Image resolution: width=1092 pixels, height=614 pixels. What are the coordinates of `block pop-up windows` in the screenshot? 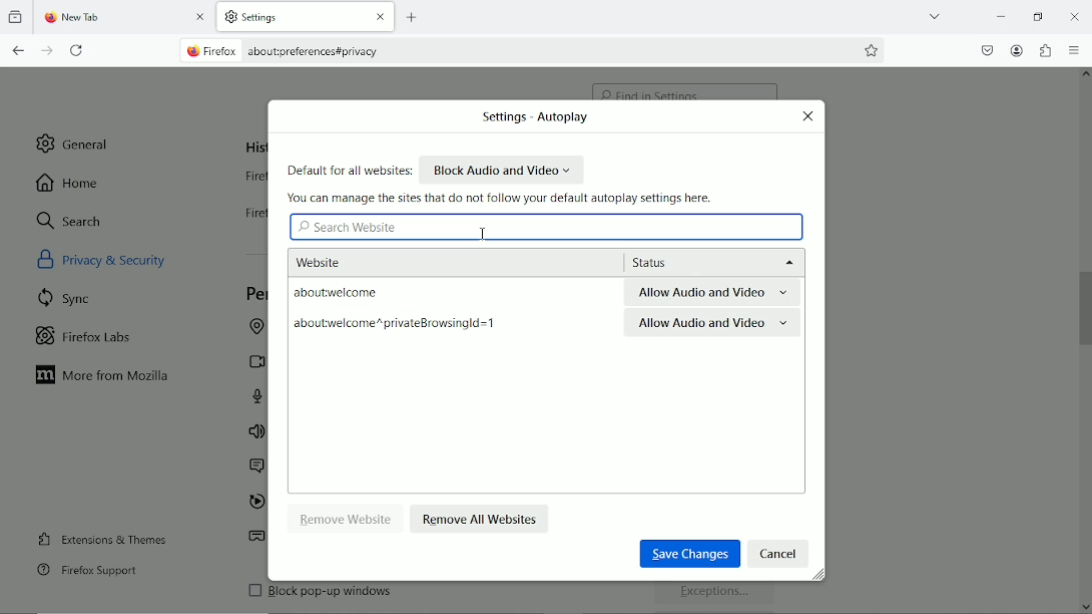 It's located at (387, 596).